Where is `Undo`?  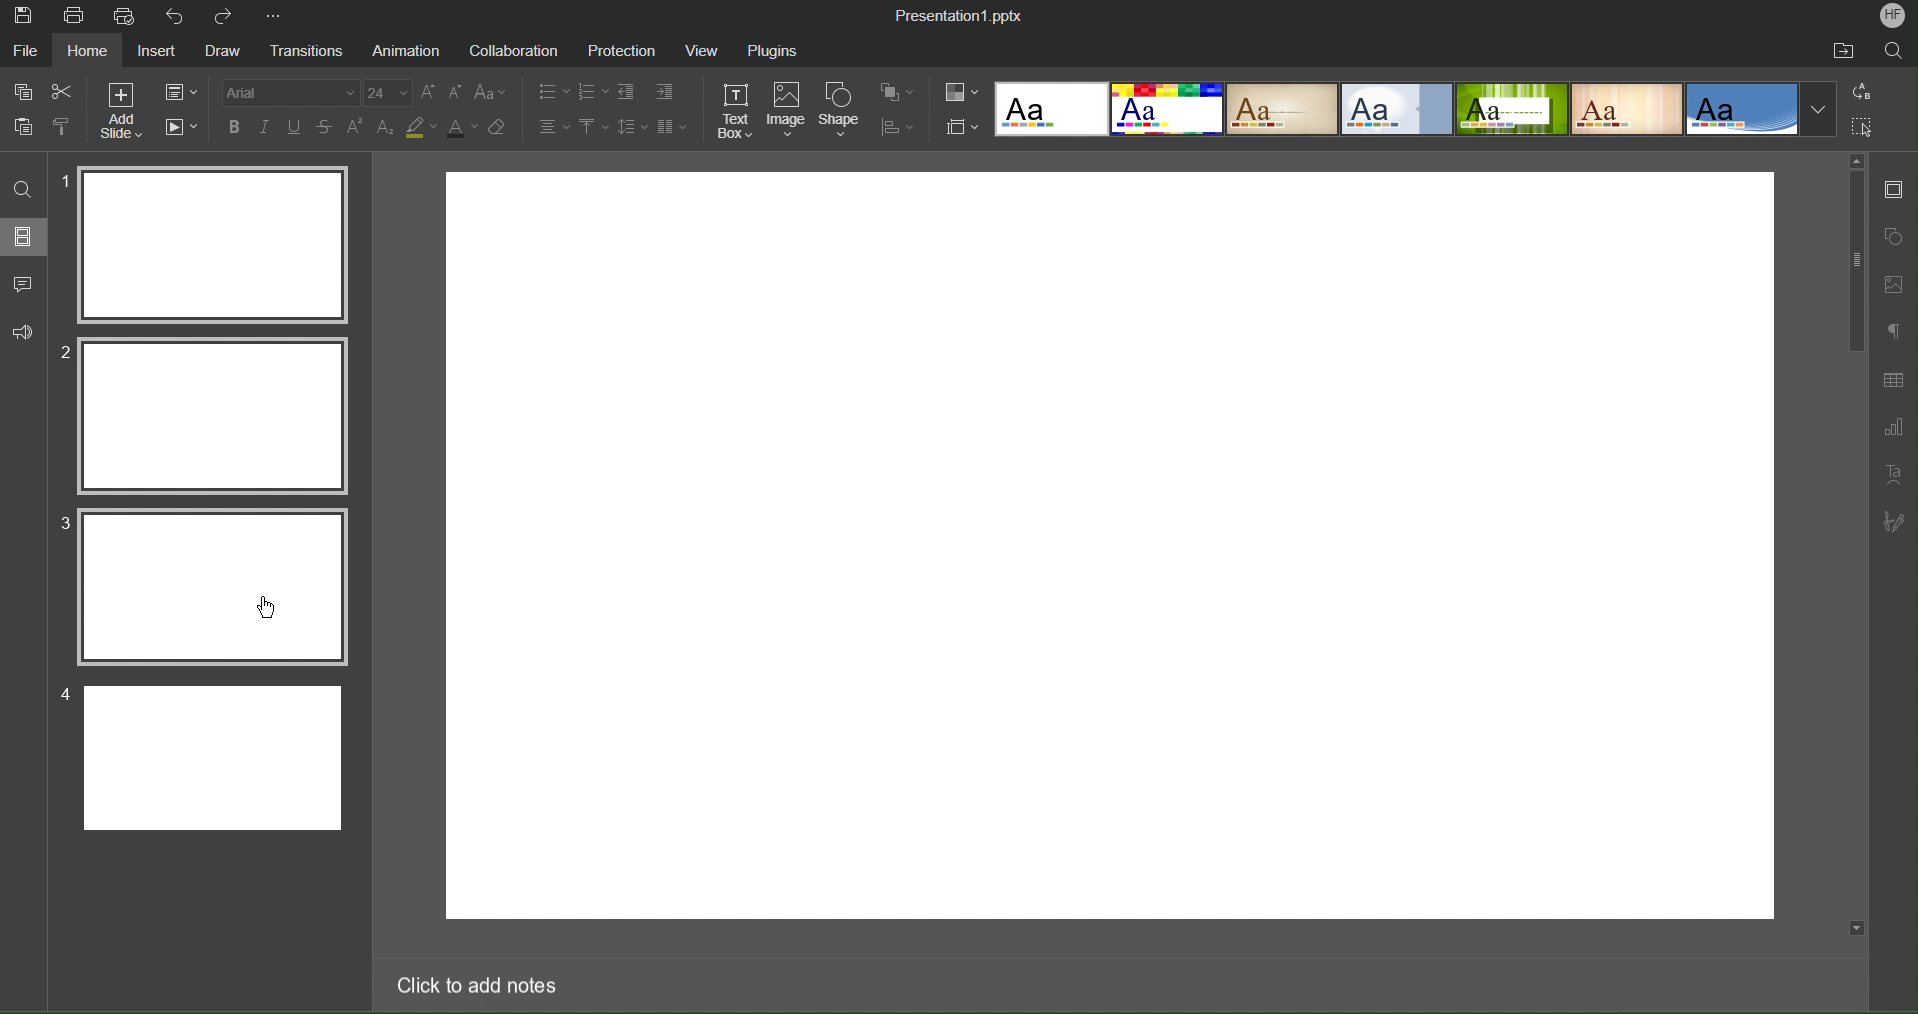
Undo is located at coordinates (175, 17).